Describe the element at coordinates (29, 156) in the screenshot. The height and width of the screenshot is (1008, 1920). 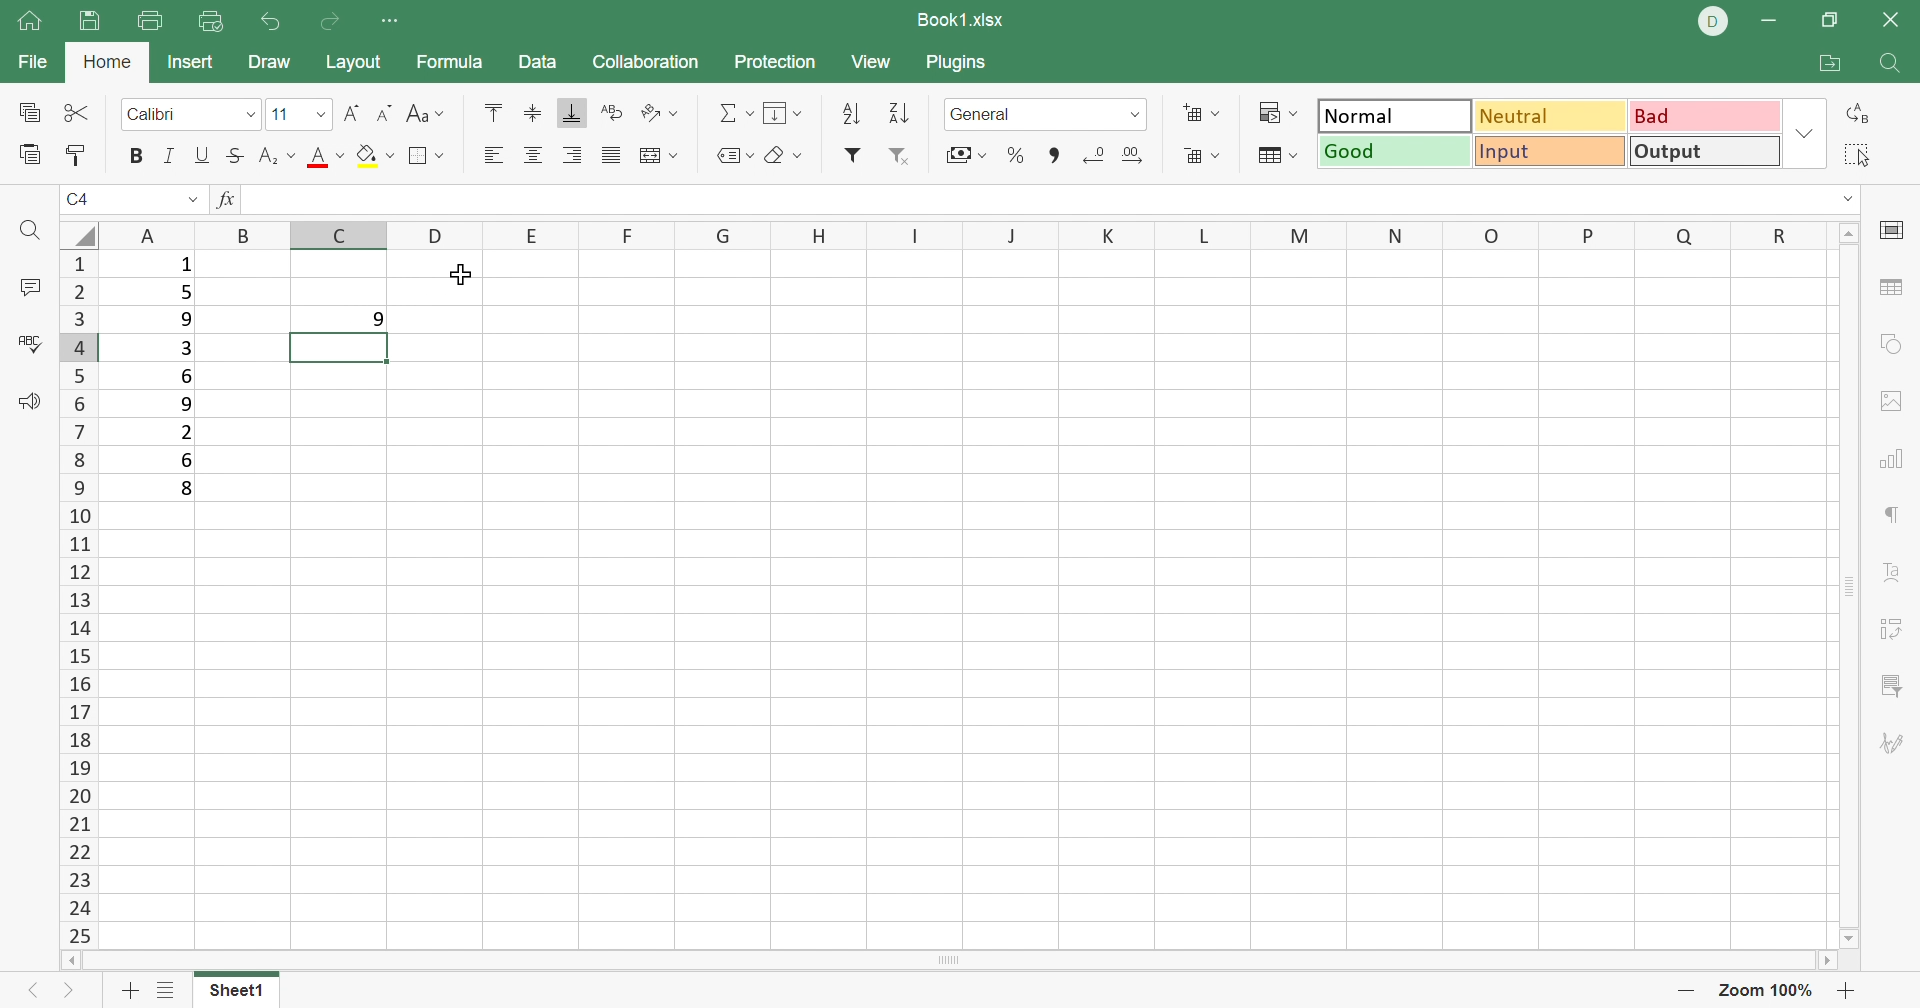
I see `Paste` at that location.